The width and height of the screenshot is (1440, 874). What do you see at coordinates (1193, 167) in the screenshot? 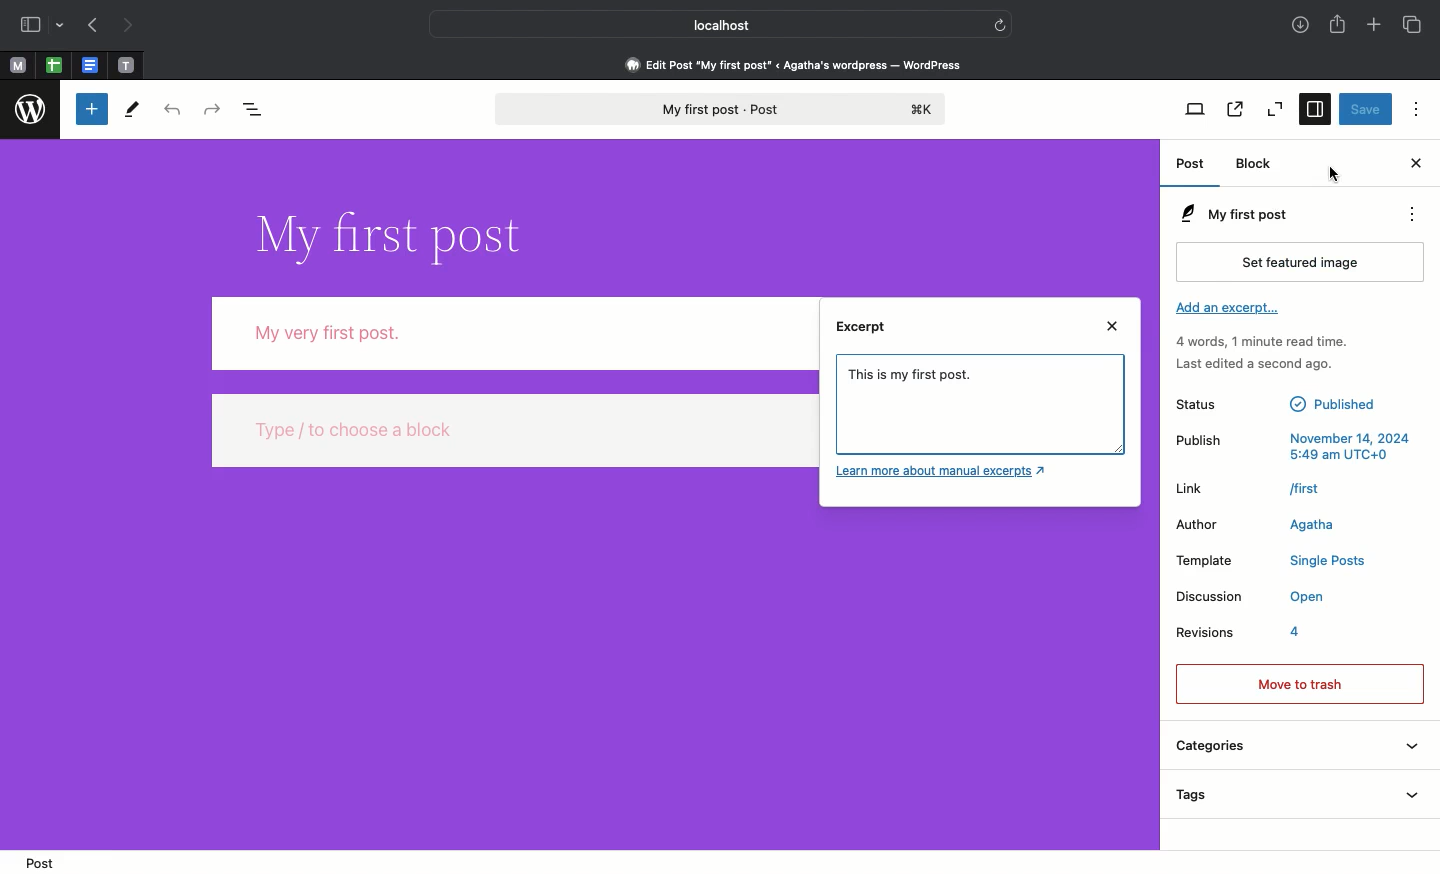
I see `Post` at bounding box center [1193, 167].